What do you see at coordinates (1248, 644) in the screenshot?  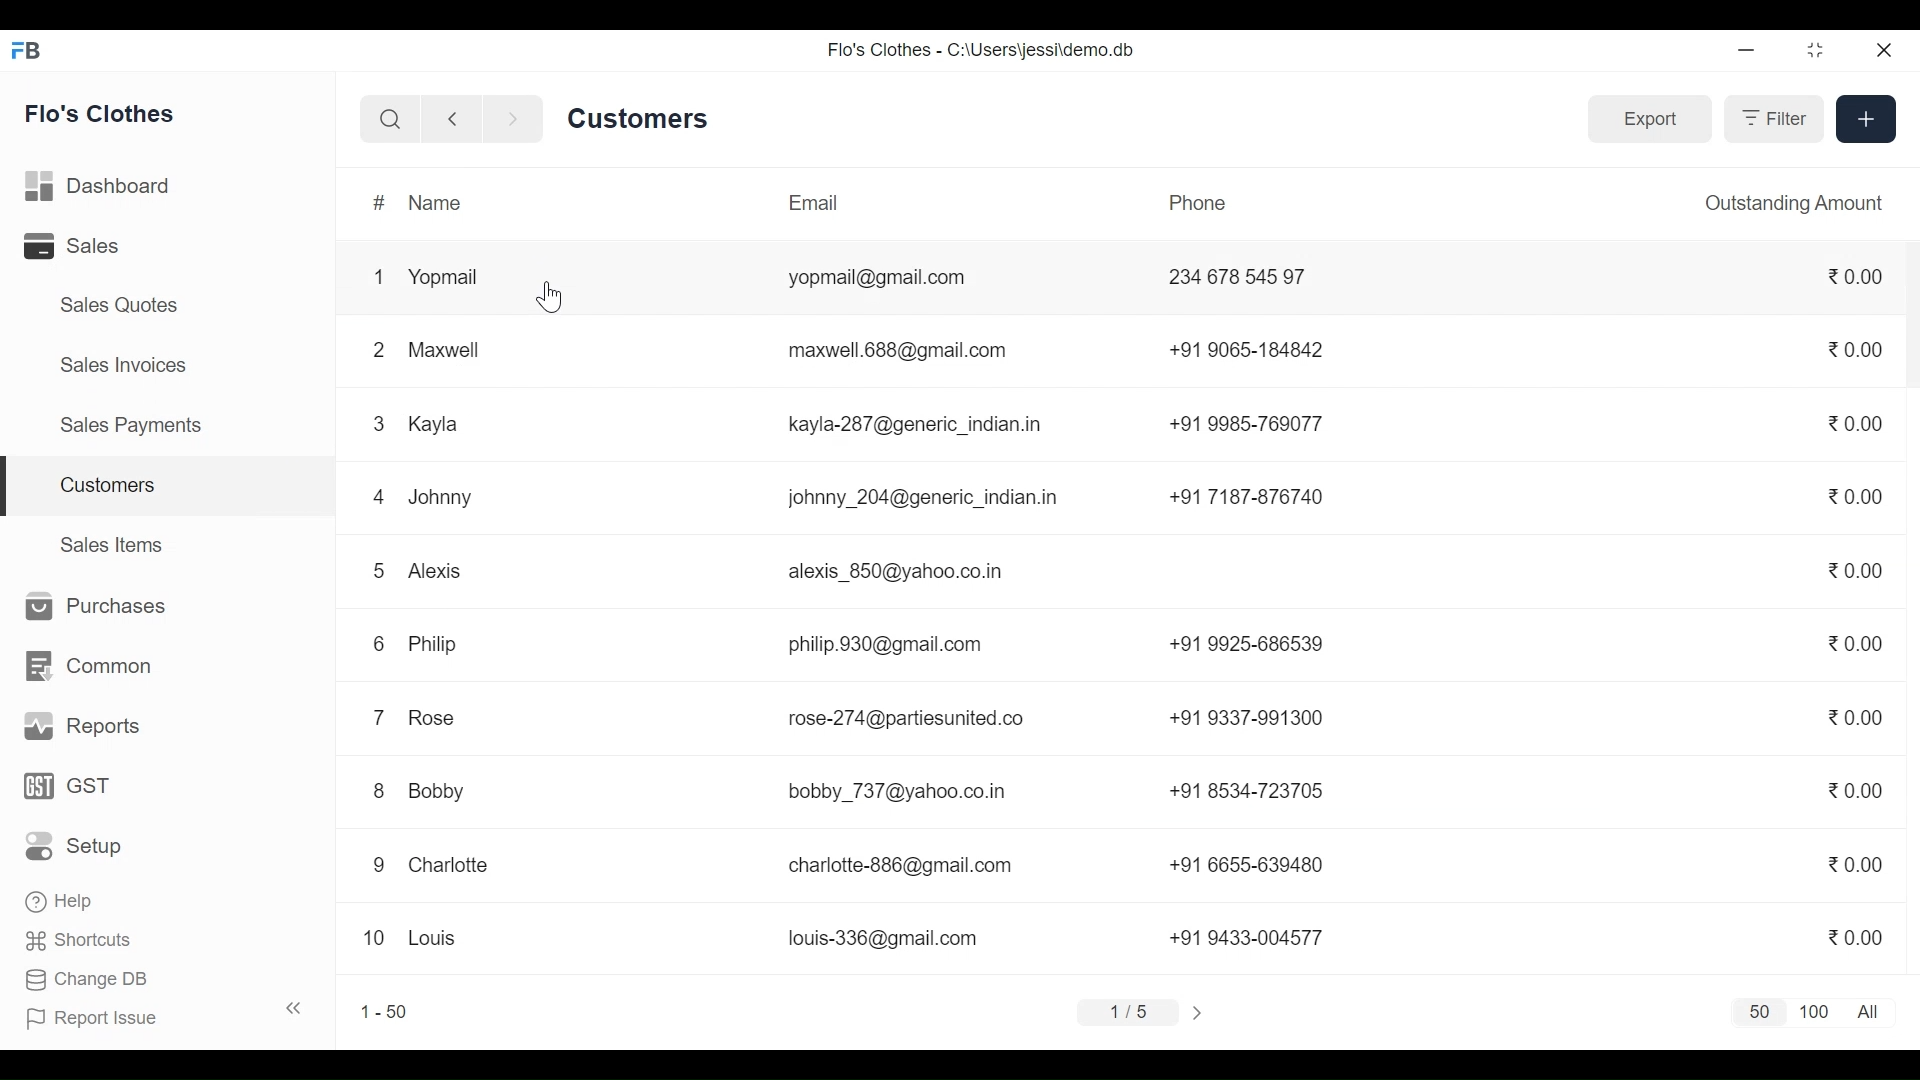 I see `+91 9925-686539` at bounding box center [1248, 644].